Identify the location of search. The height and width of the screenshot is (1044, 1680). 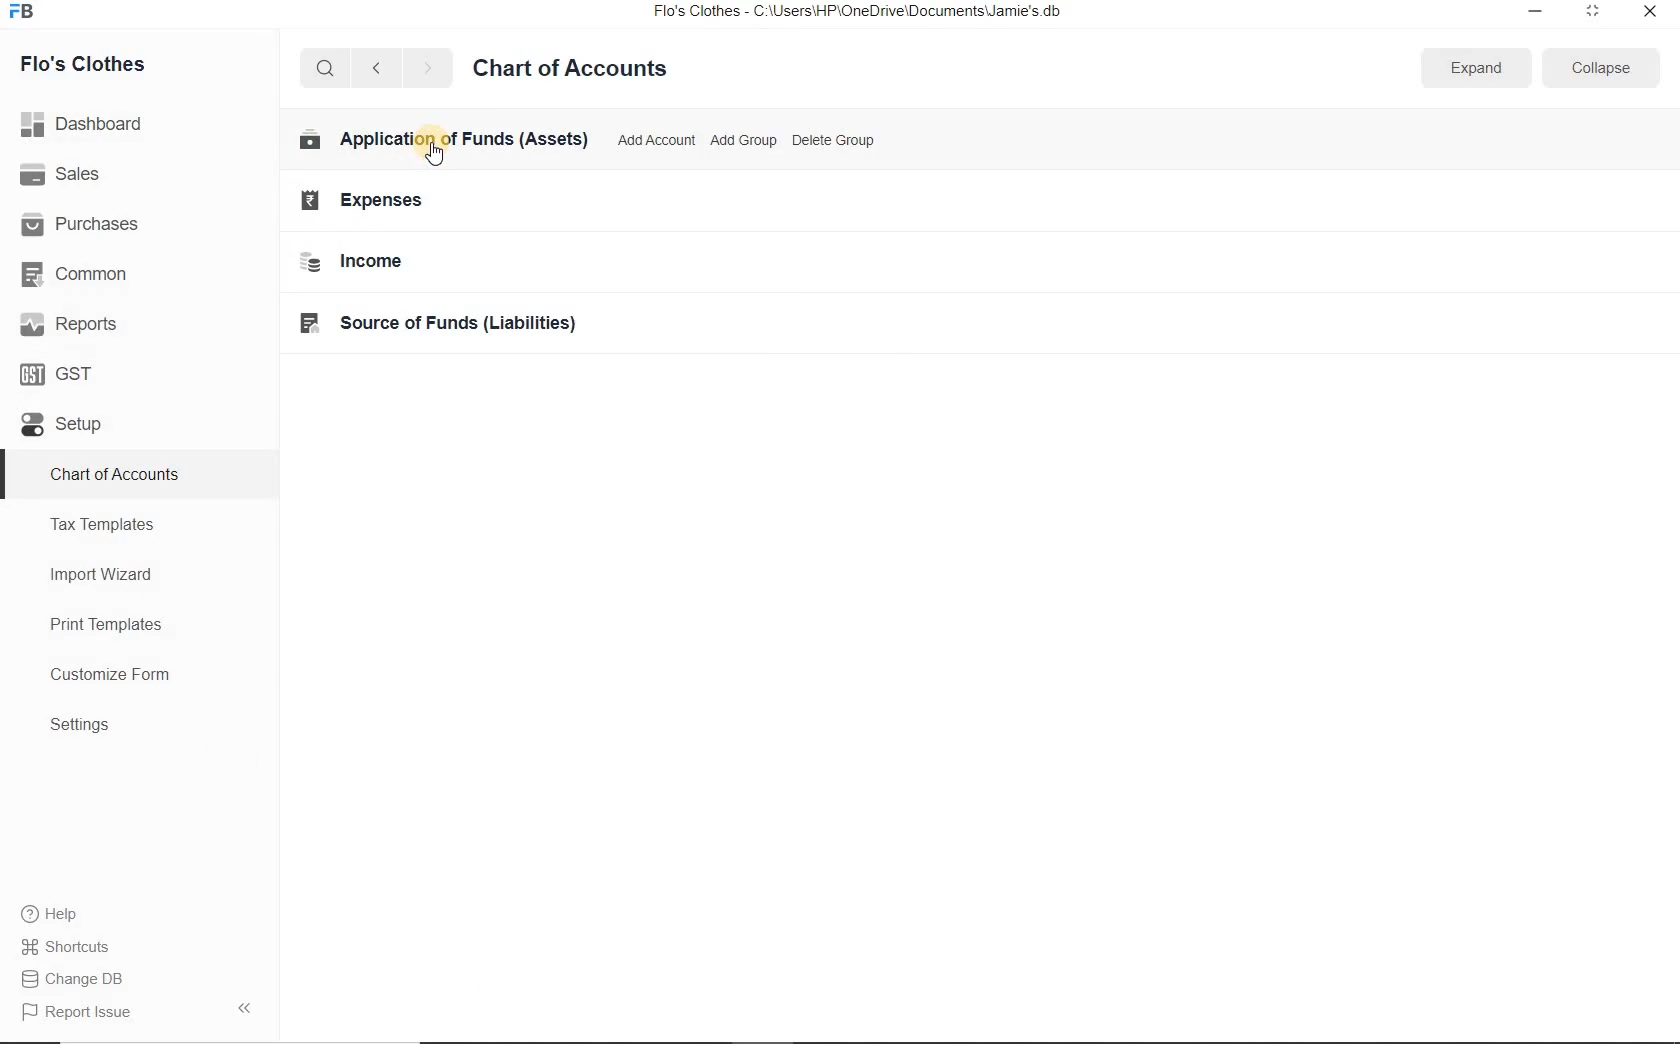
(326, 69).